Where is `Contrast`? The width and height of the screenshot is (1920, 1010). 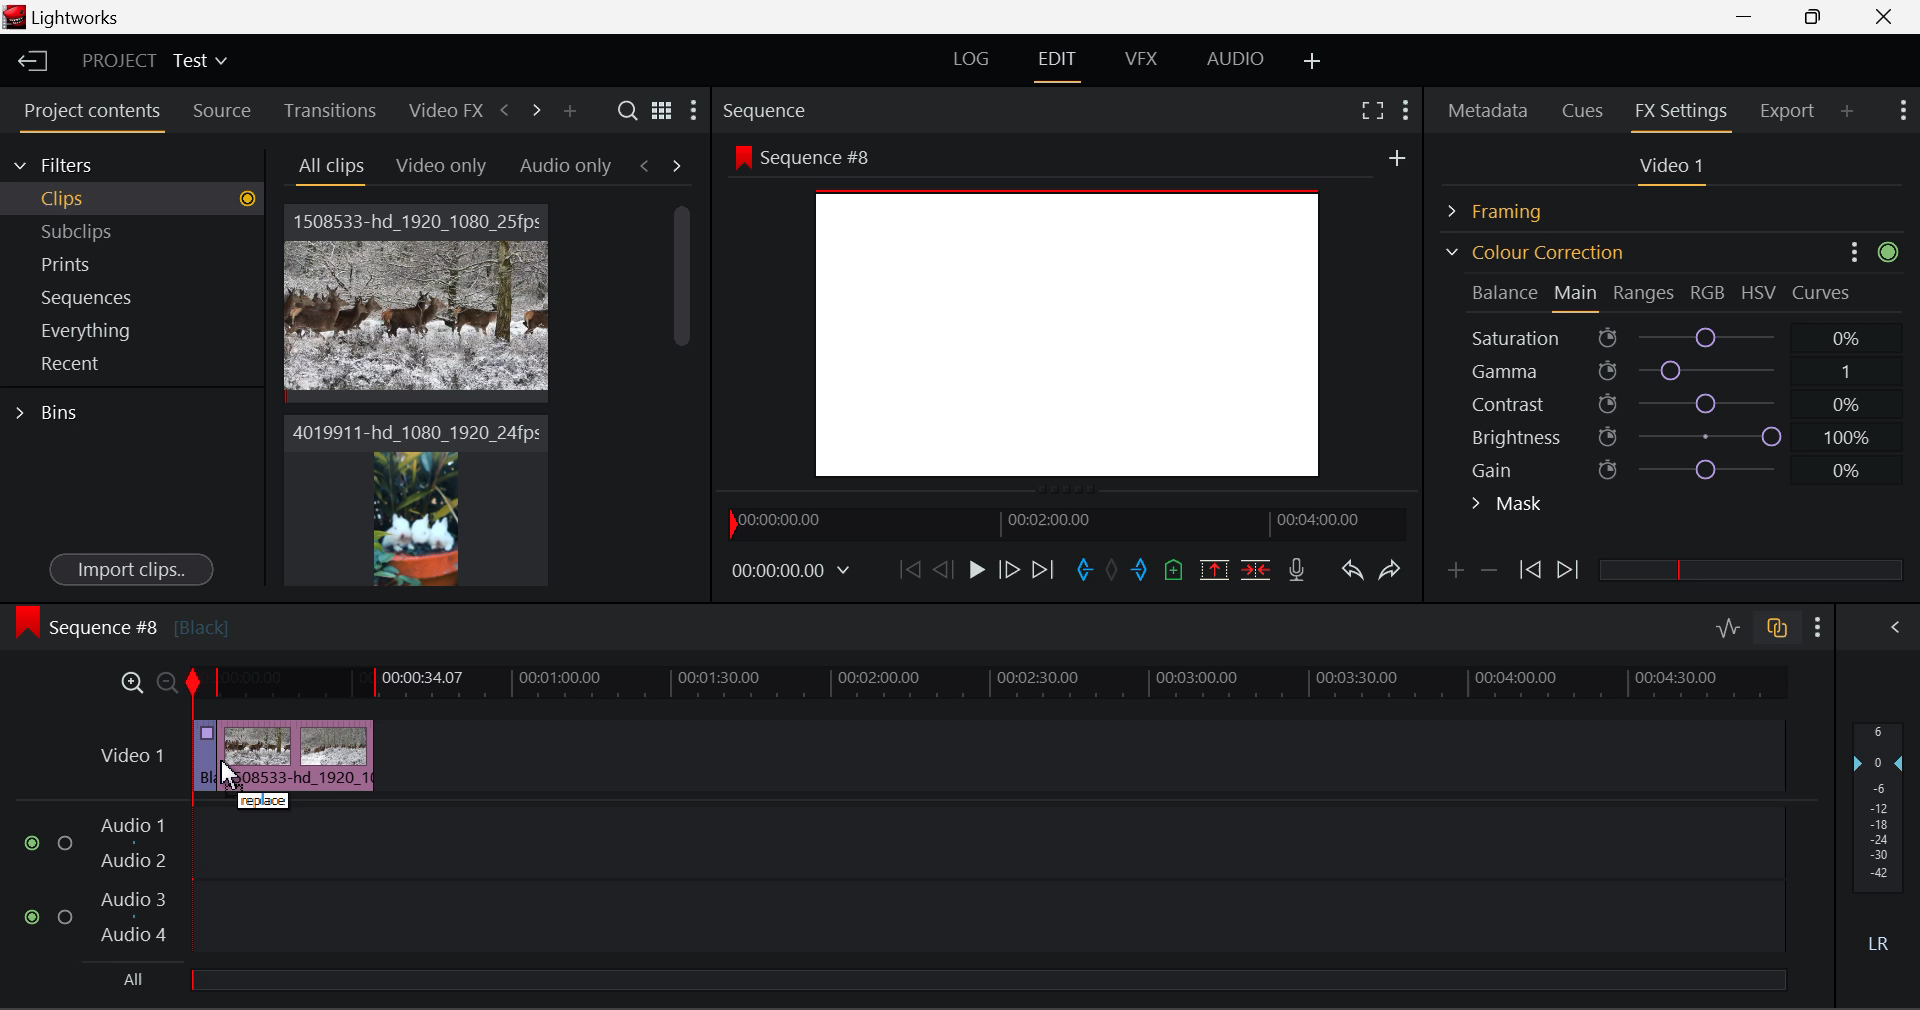 Contrast is located at coordinates (1674, 403).